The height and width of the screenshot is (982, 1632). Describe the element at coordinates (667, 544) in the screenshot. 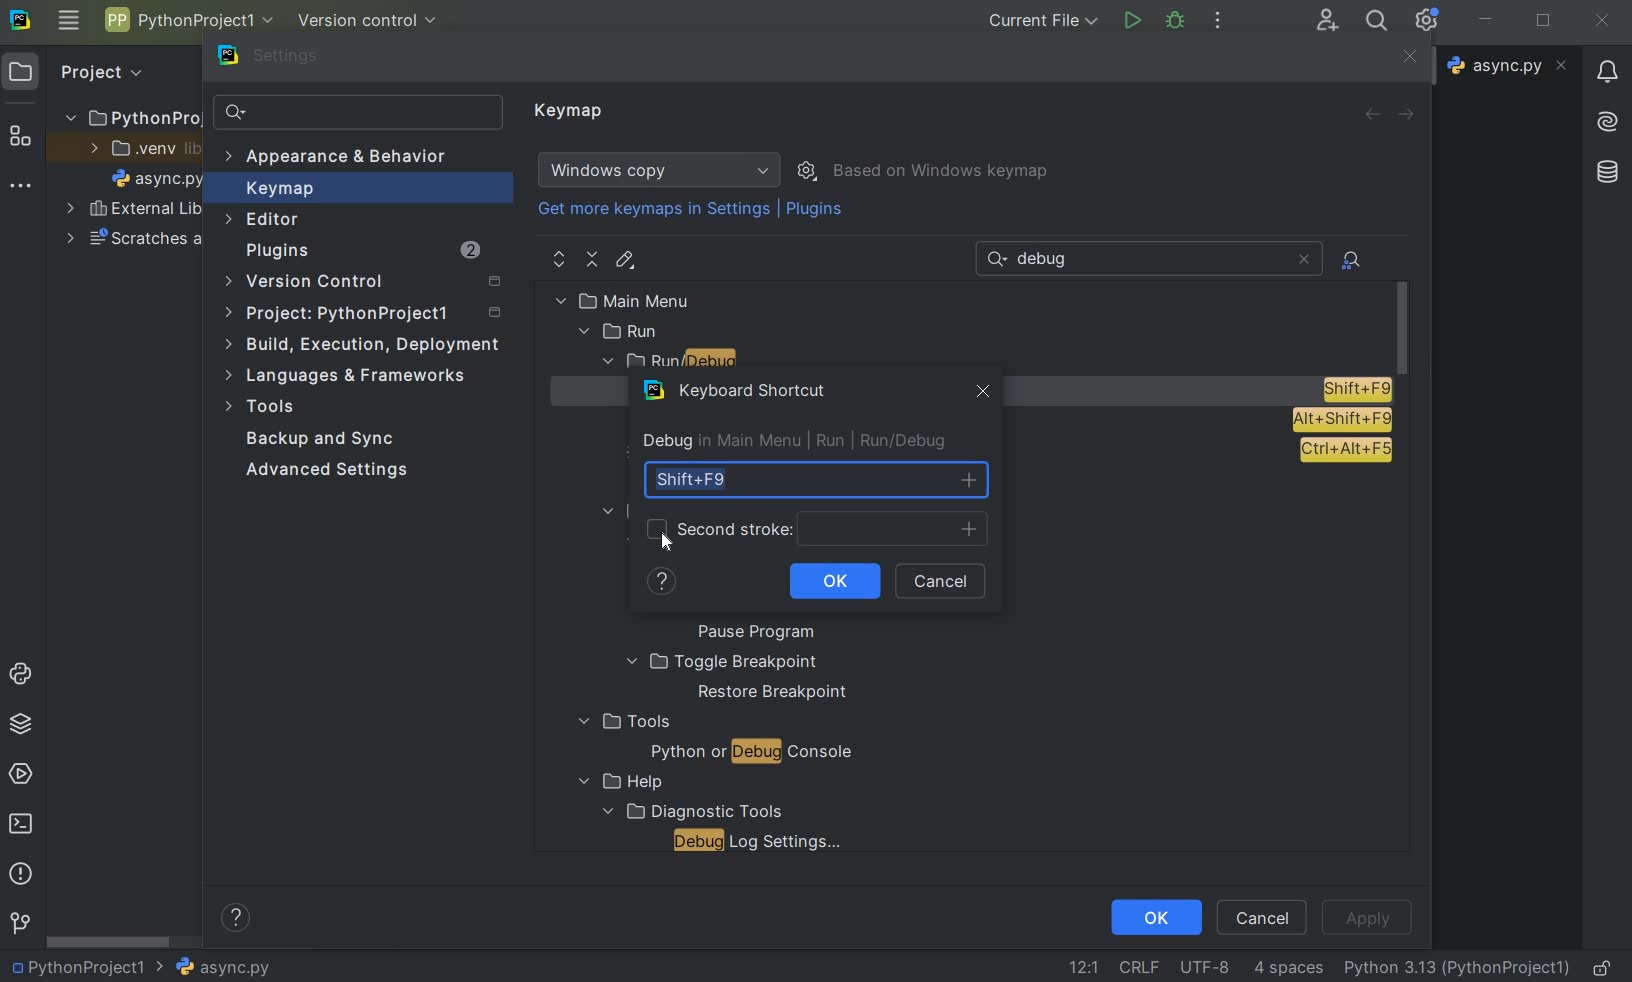

I see `cursor` at that location.